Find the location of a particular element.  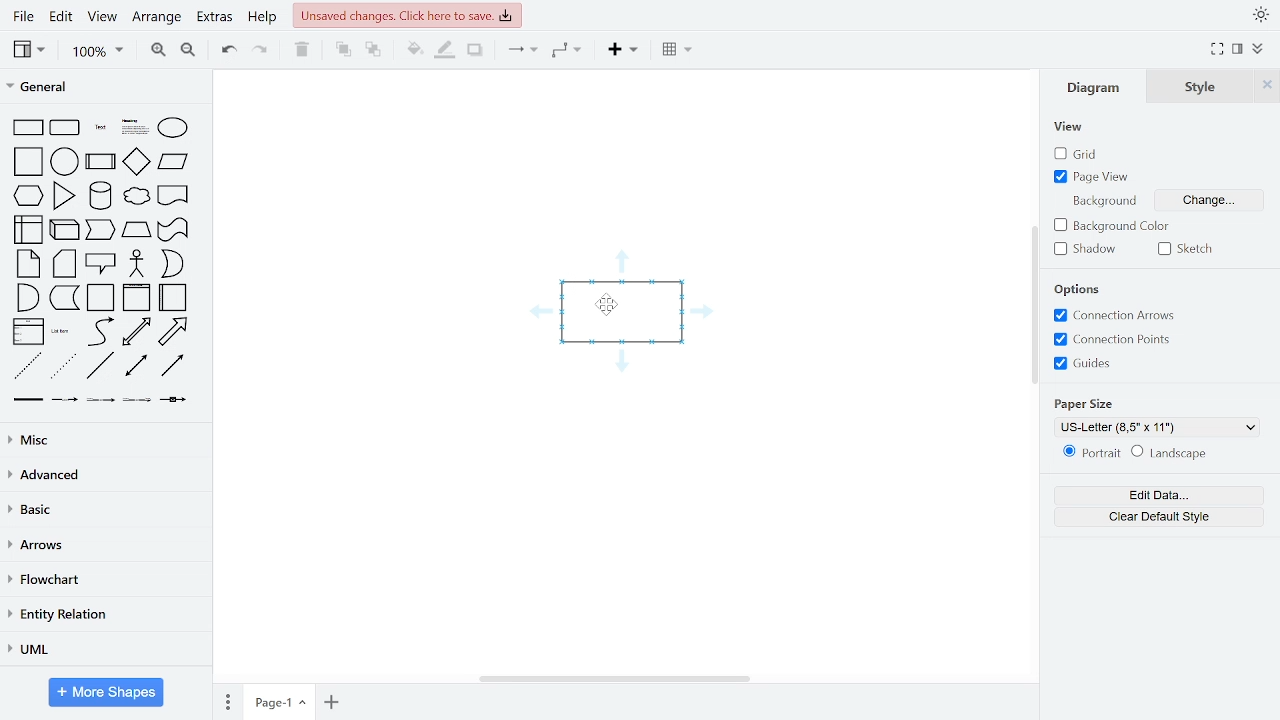

connector with 2 label is located at coordinates (101, 399).